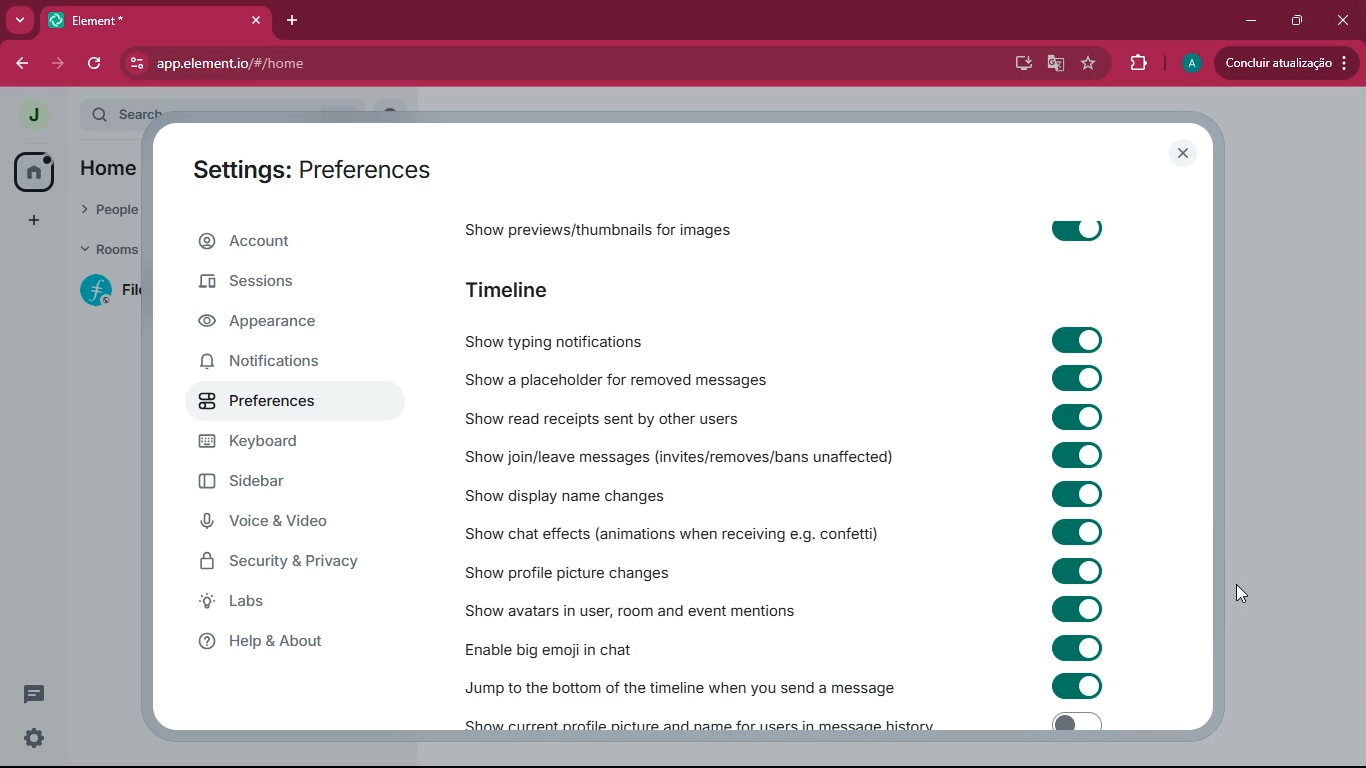 The image size is (1366, 768). I want to click on toggle on , so click(1078, 569).